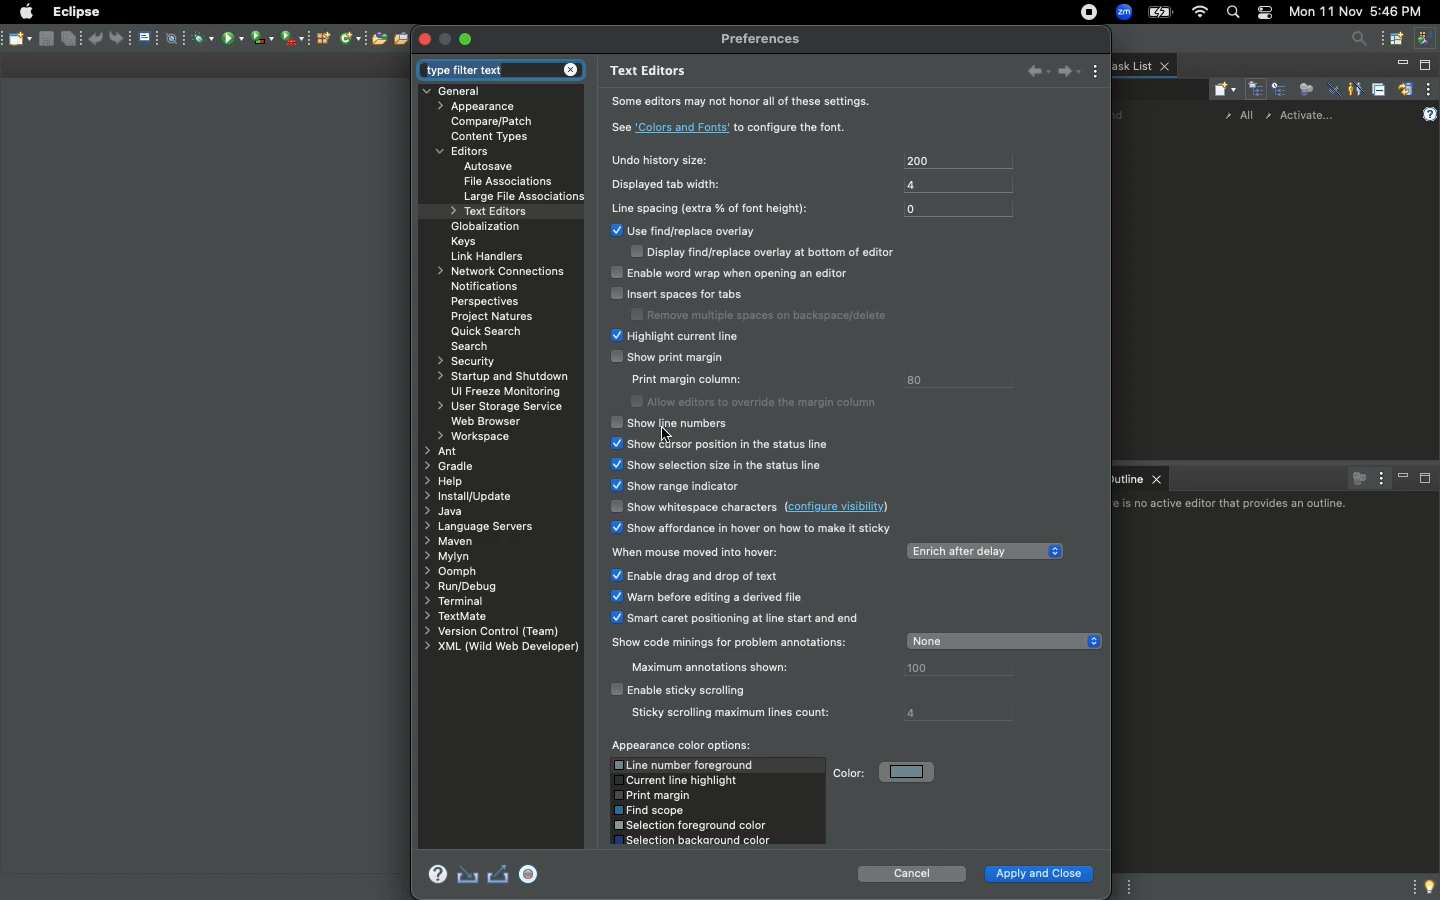  I want to click on bACK, so click(1028, 69).